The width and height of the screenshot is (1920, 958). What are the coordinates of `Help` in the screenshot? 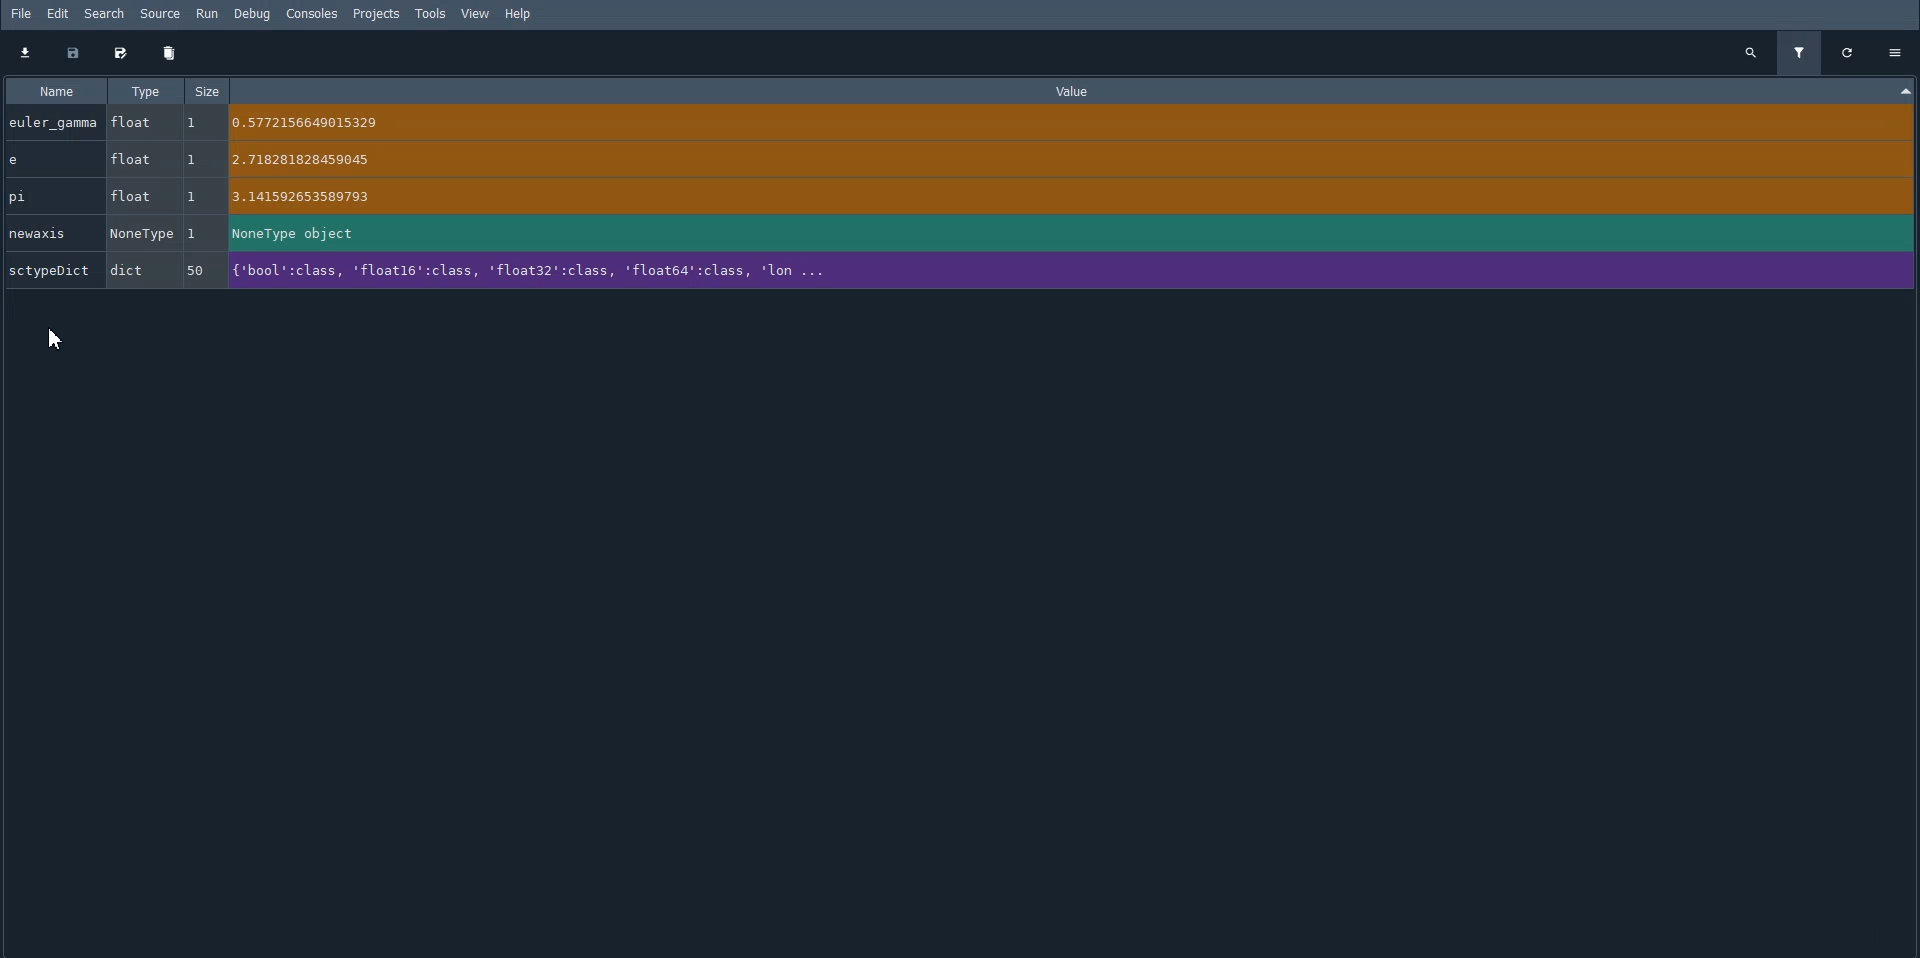 It's located at (518, 15).